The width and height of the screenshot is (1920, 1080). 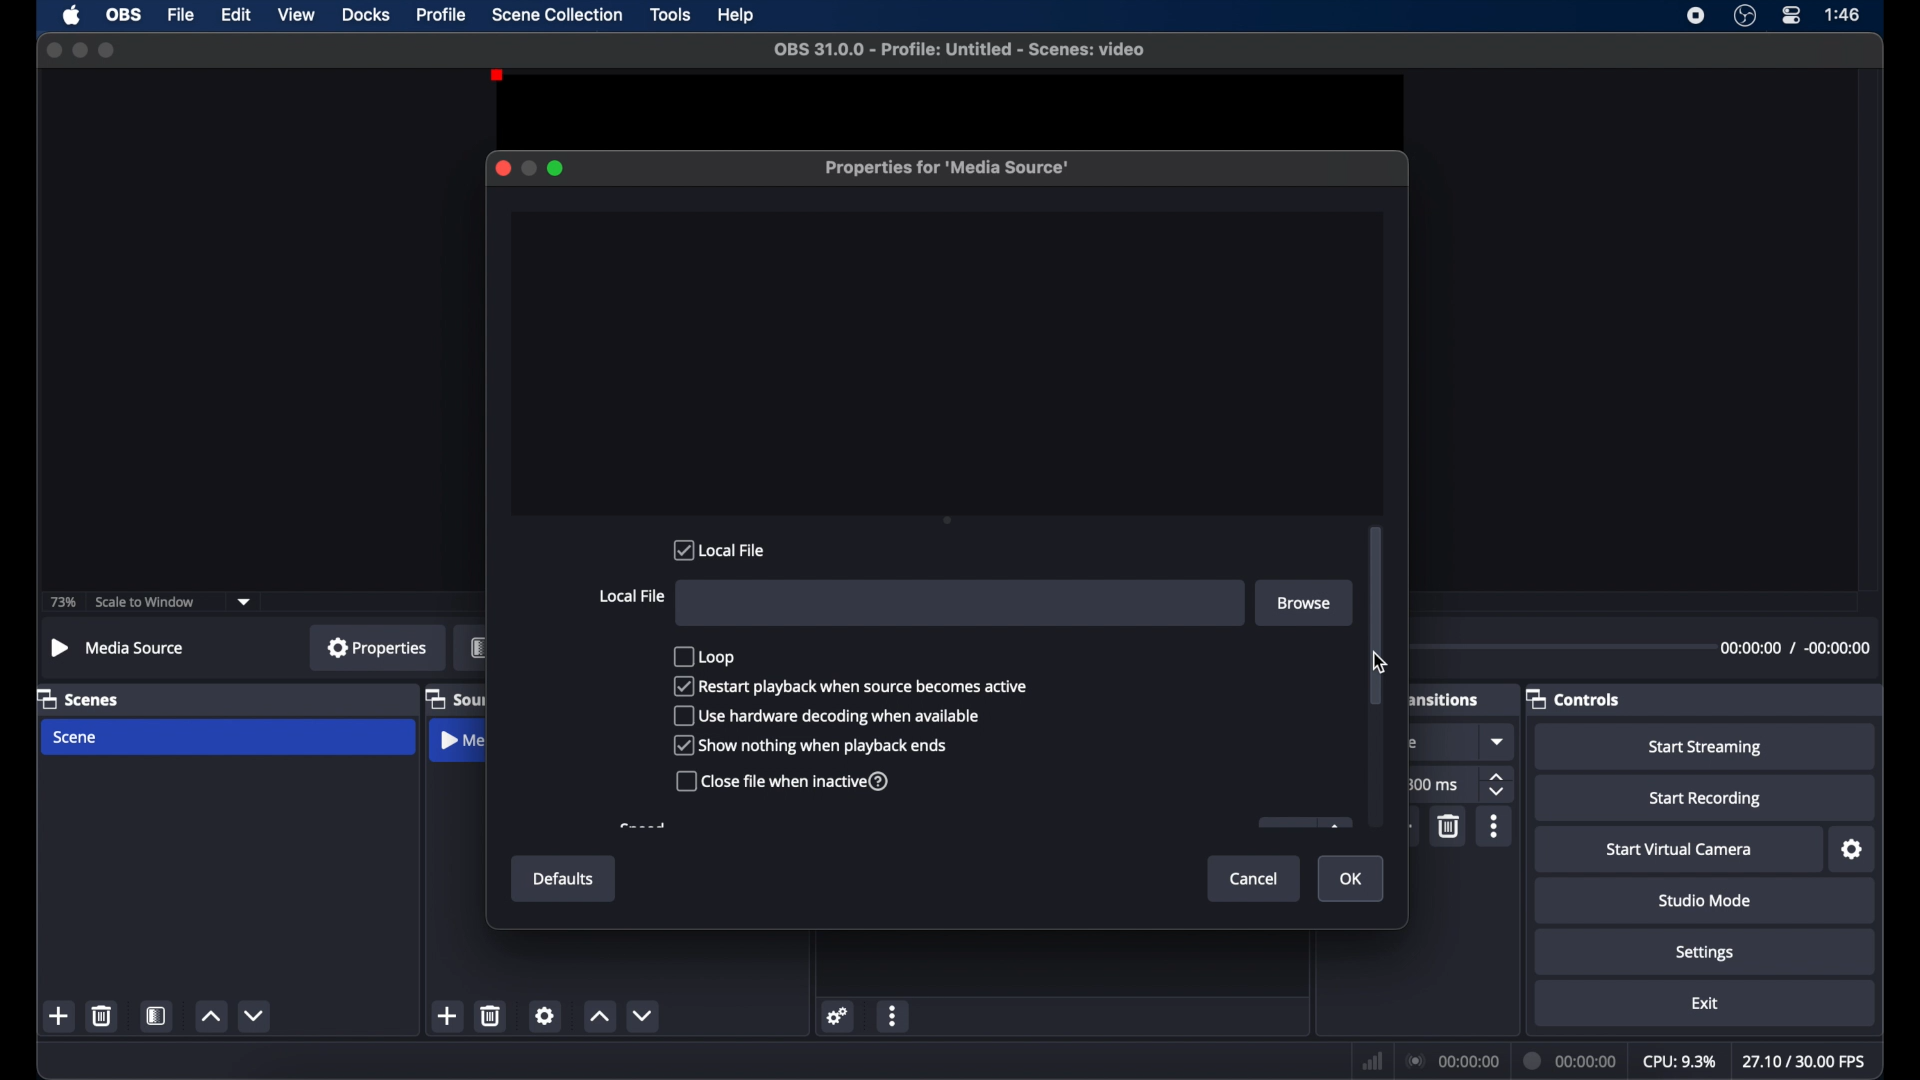 What do you see at coordinates (559, 15) in the screenshot?
I see `scene collection` at bounding box center [559, 15].